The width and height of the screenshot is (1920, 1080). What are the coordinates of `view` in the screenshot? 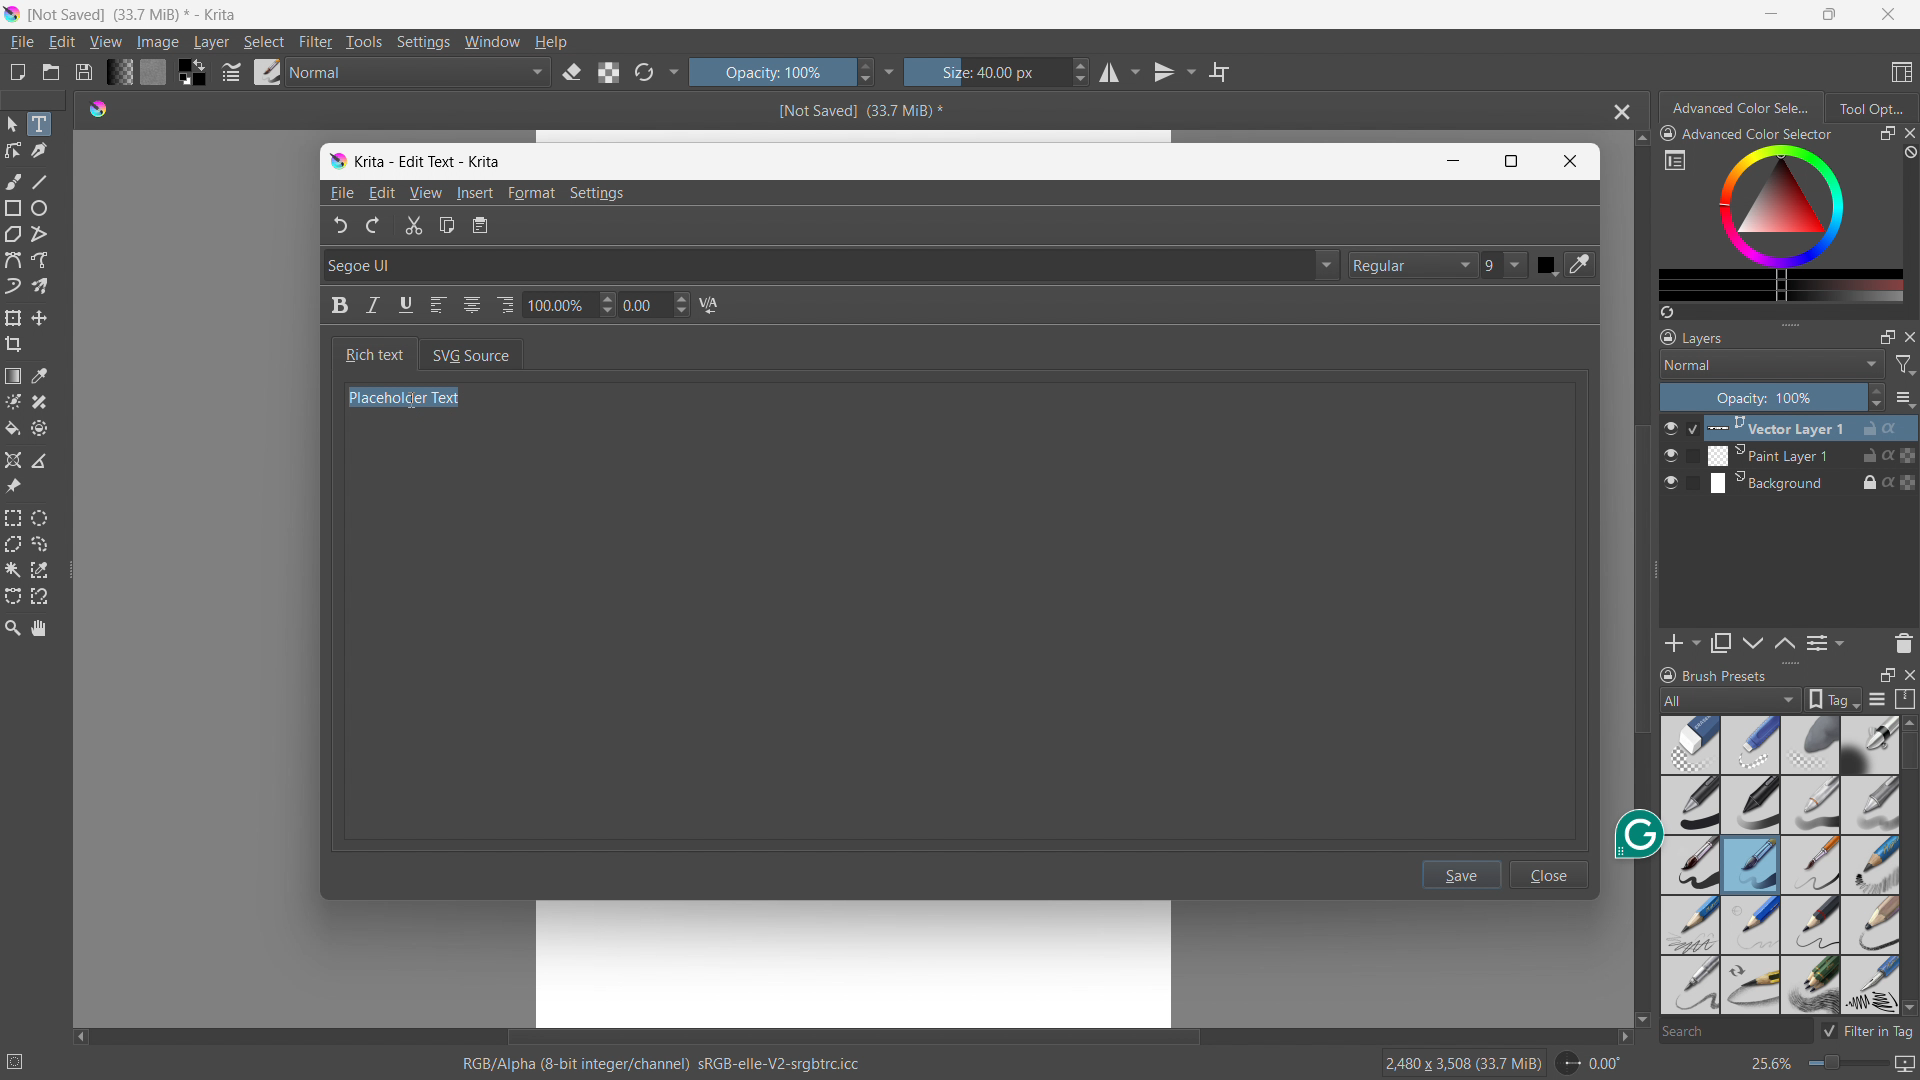 It's located at (105, 42).